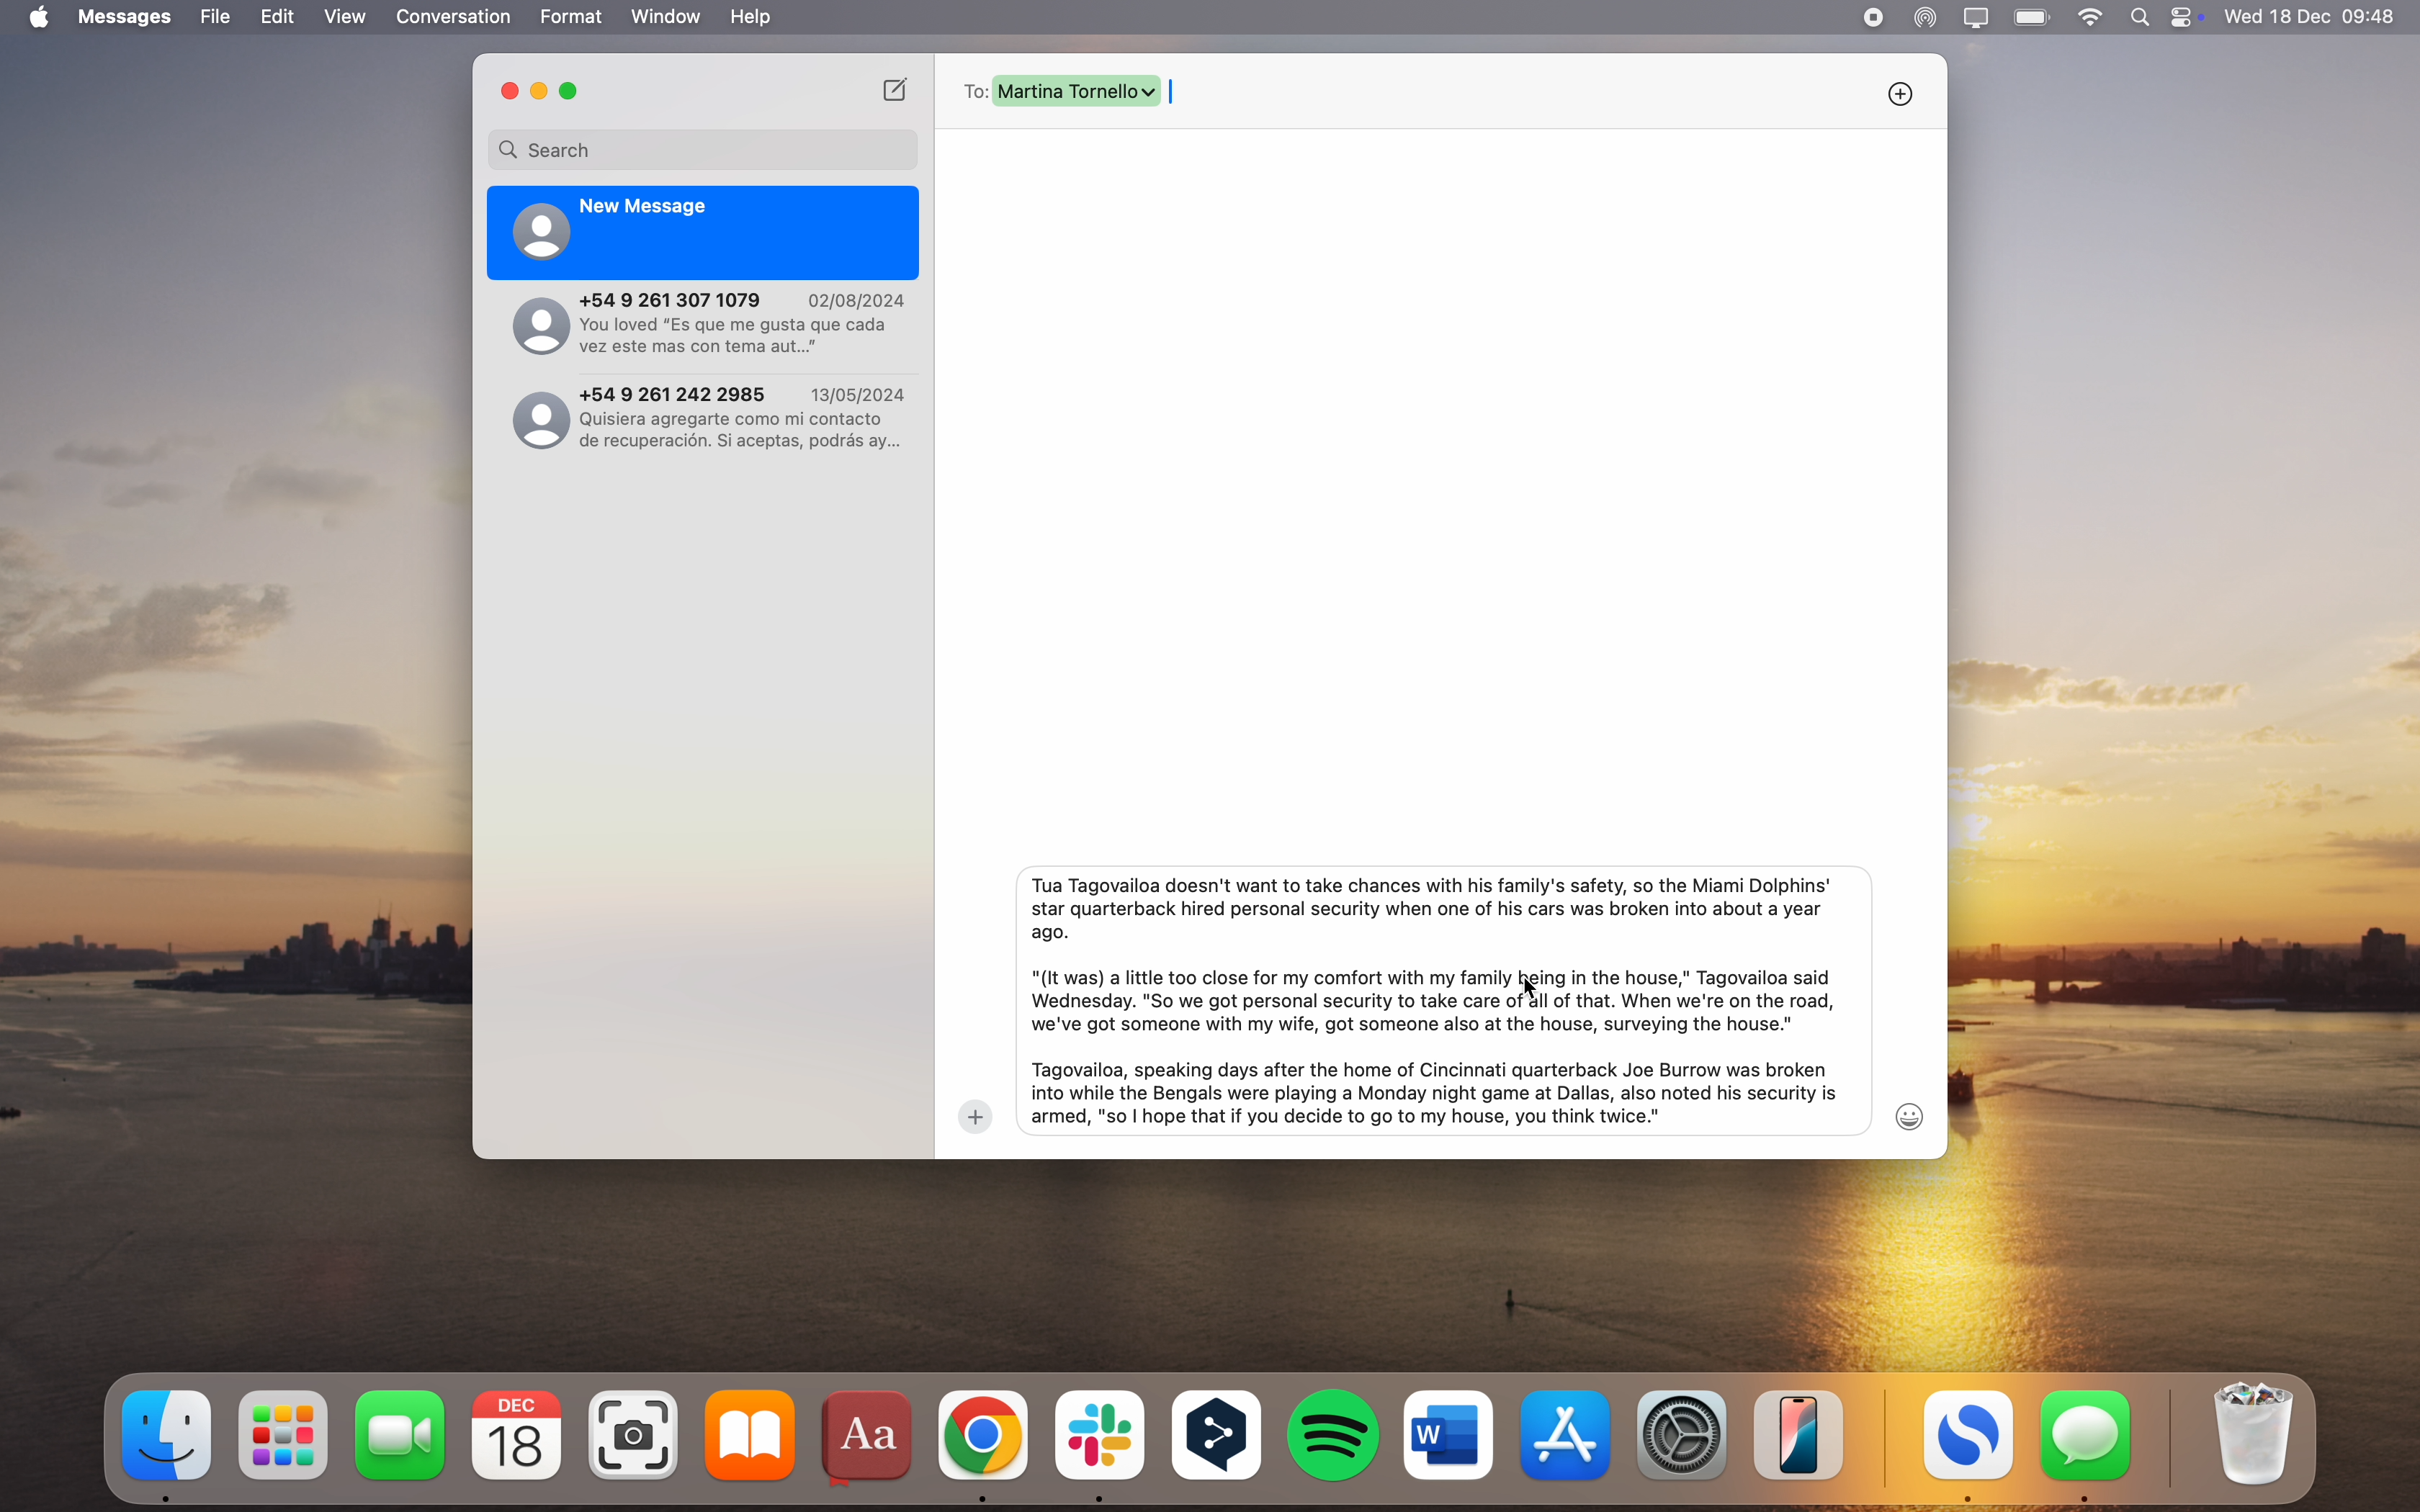 The width and height of the screenshot is (2420, 1512). What do you see at coordinates (984, 1442) in the screenshot?
I see `Google Chrome` at bounding box center [984, 1442].